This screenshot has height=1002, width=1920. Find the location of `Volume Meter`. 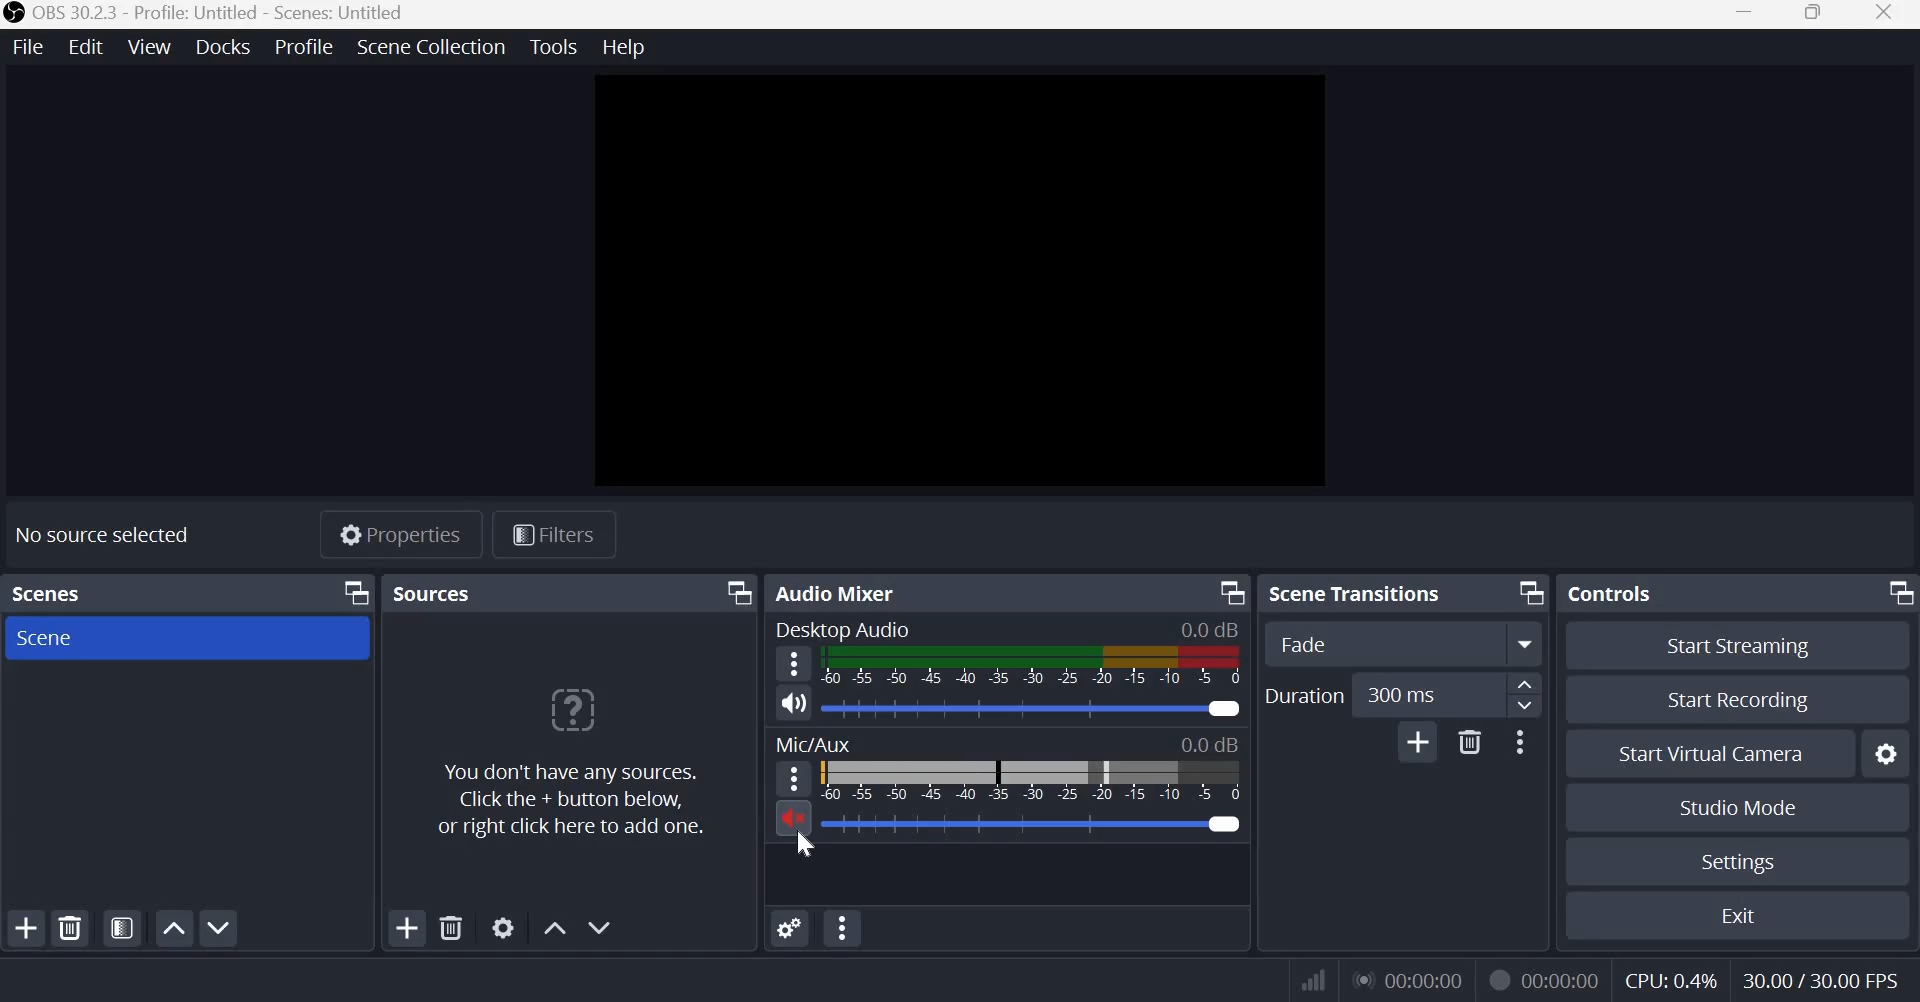

Volume Meter is located at coordinates (1030, 666).